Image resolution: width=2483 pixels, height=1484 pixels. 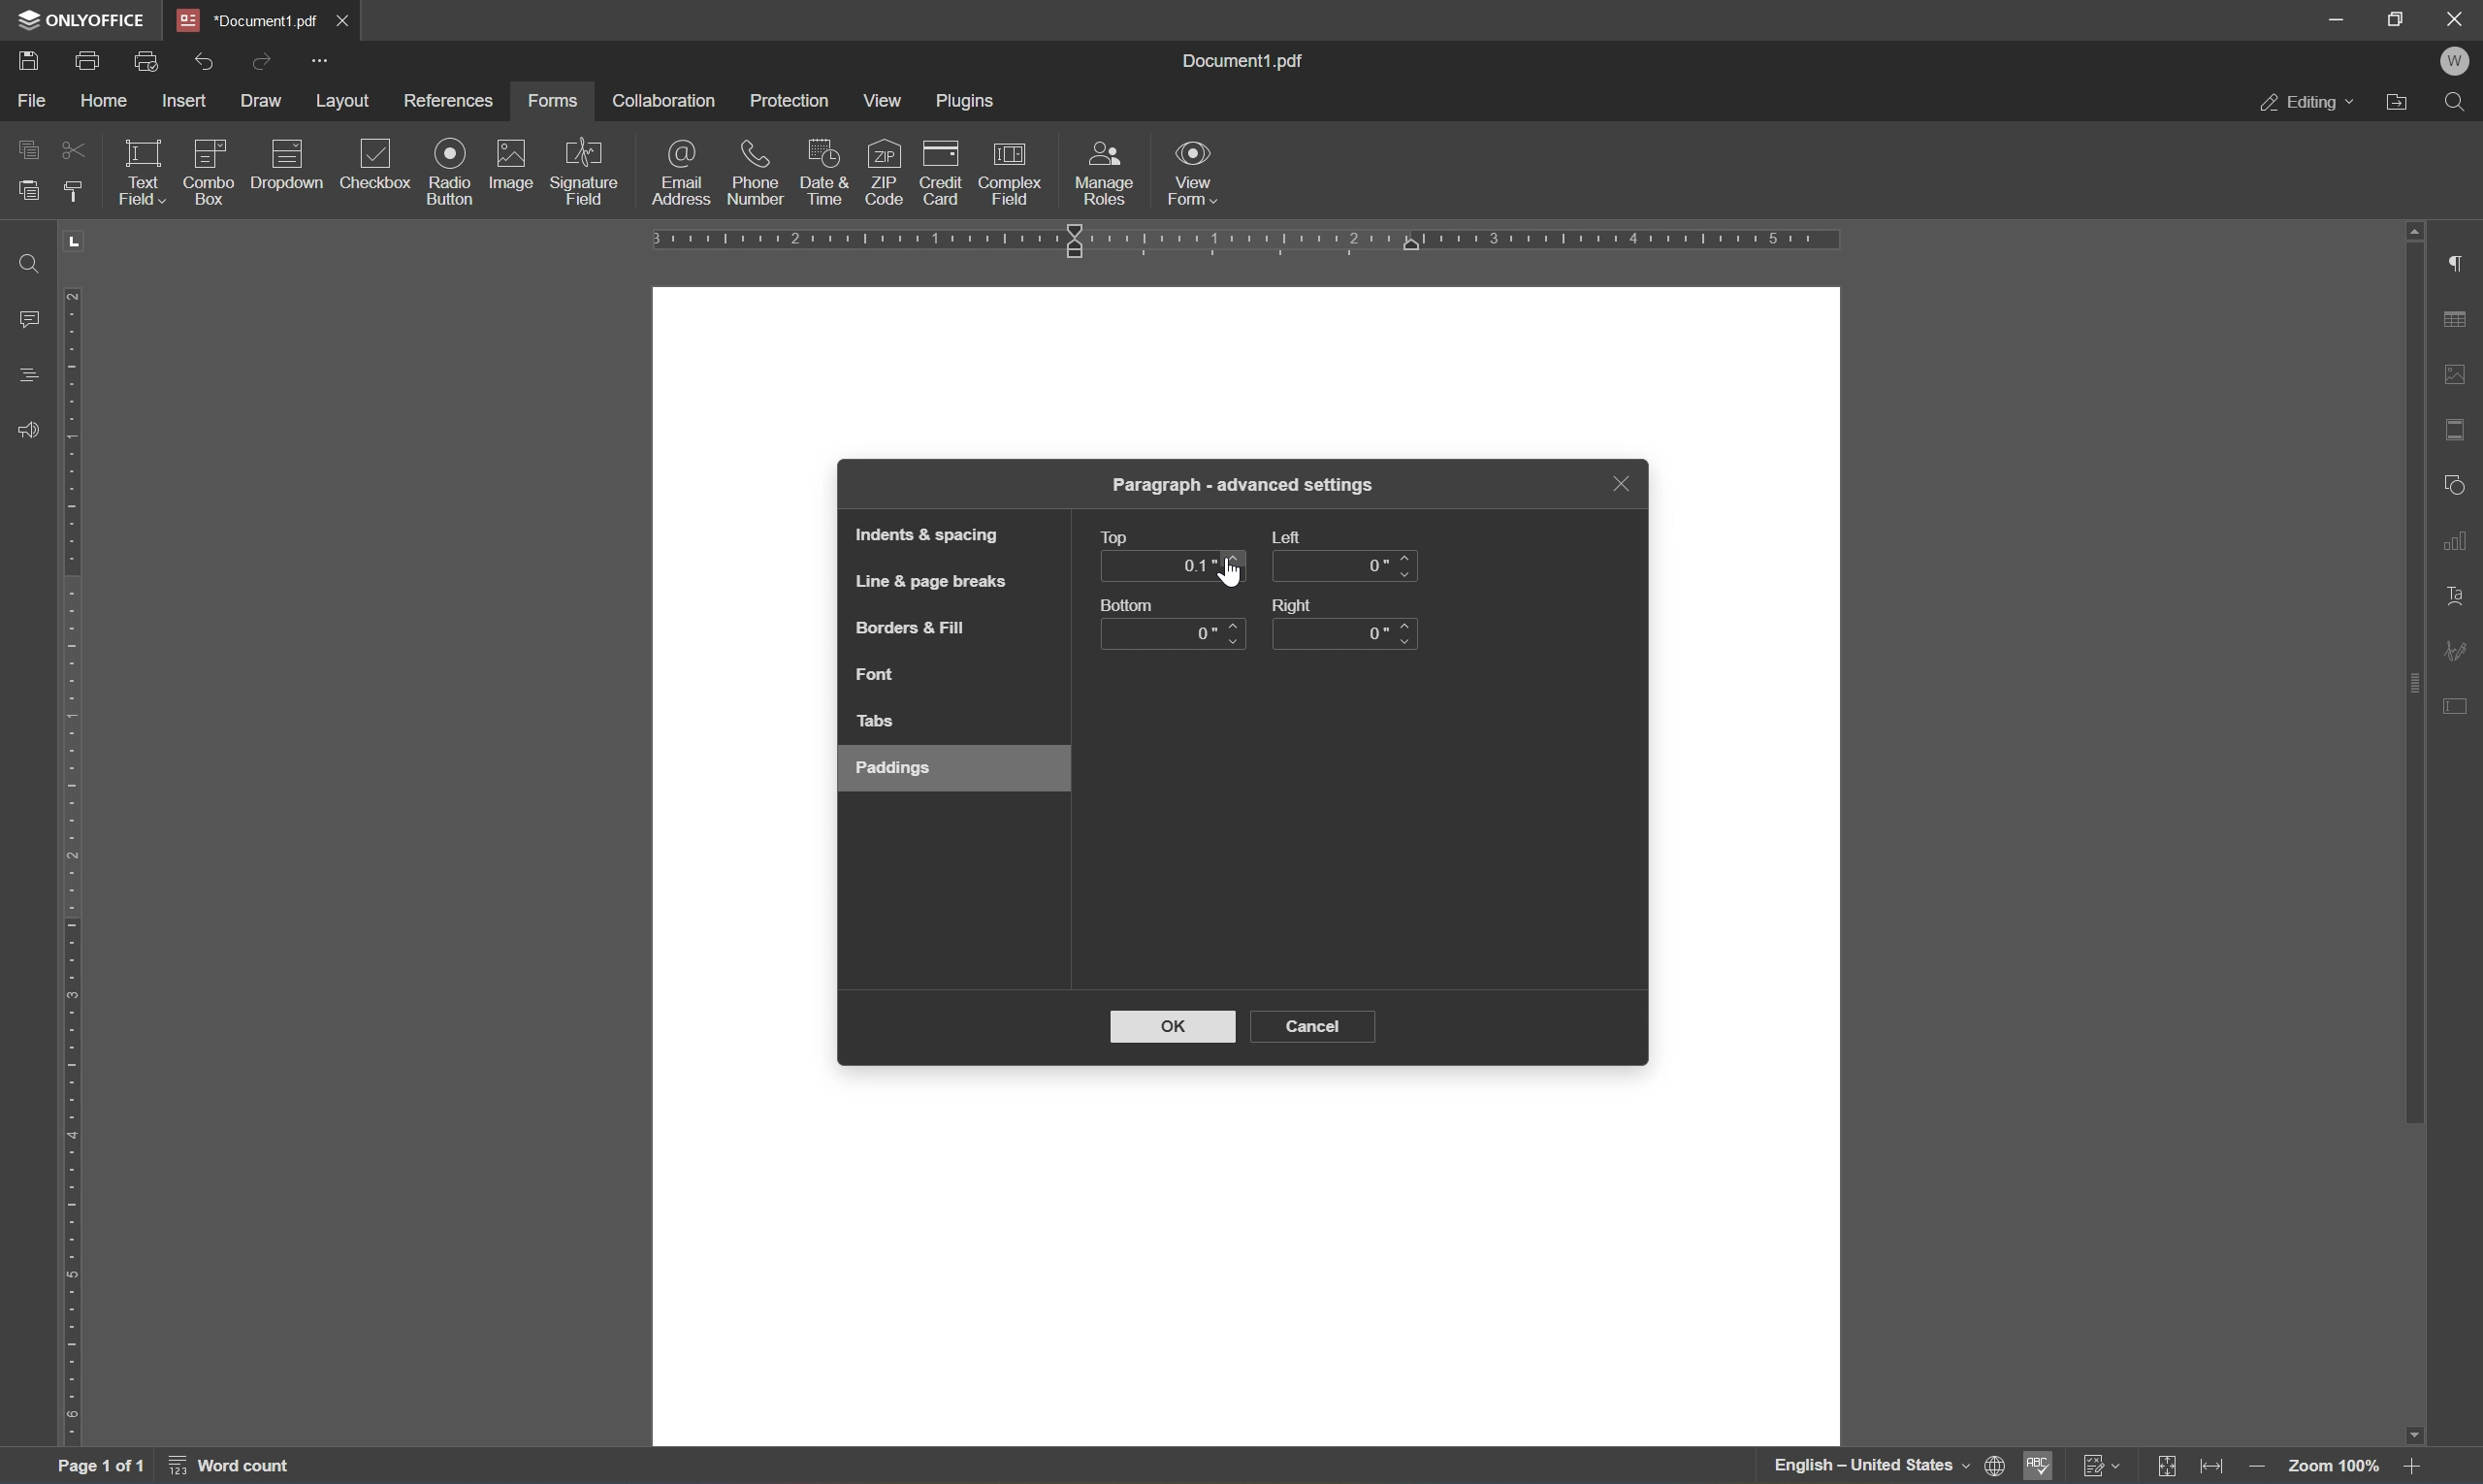 What do you see at coordinates (186, 100) in the screenshot?
I see `insert` at bounding box center [186, 100].